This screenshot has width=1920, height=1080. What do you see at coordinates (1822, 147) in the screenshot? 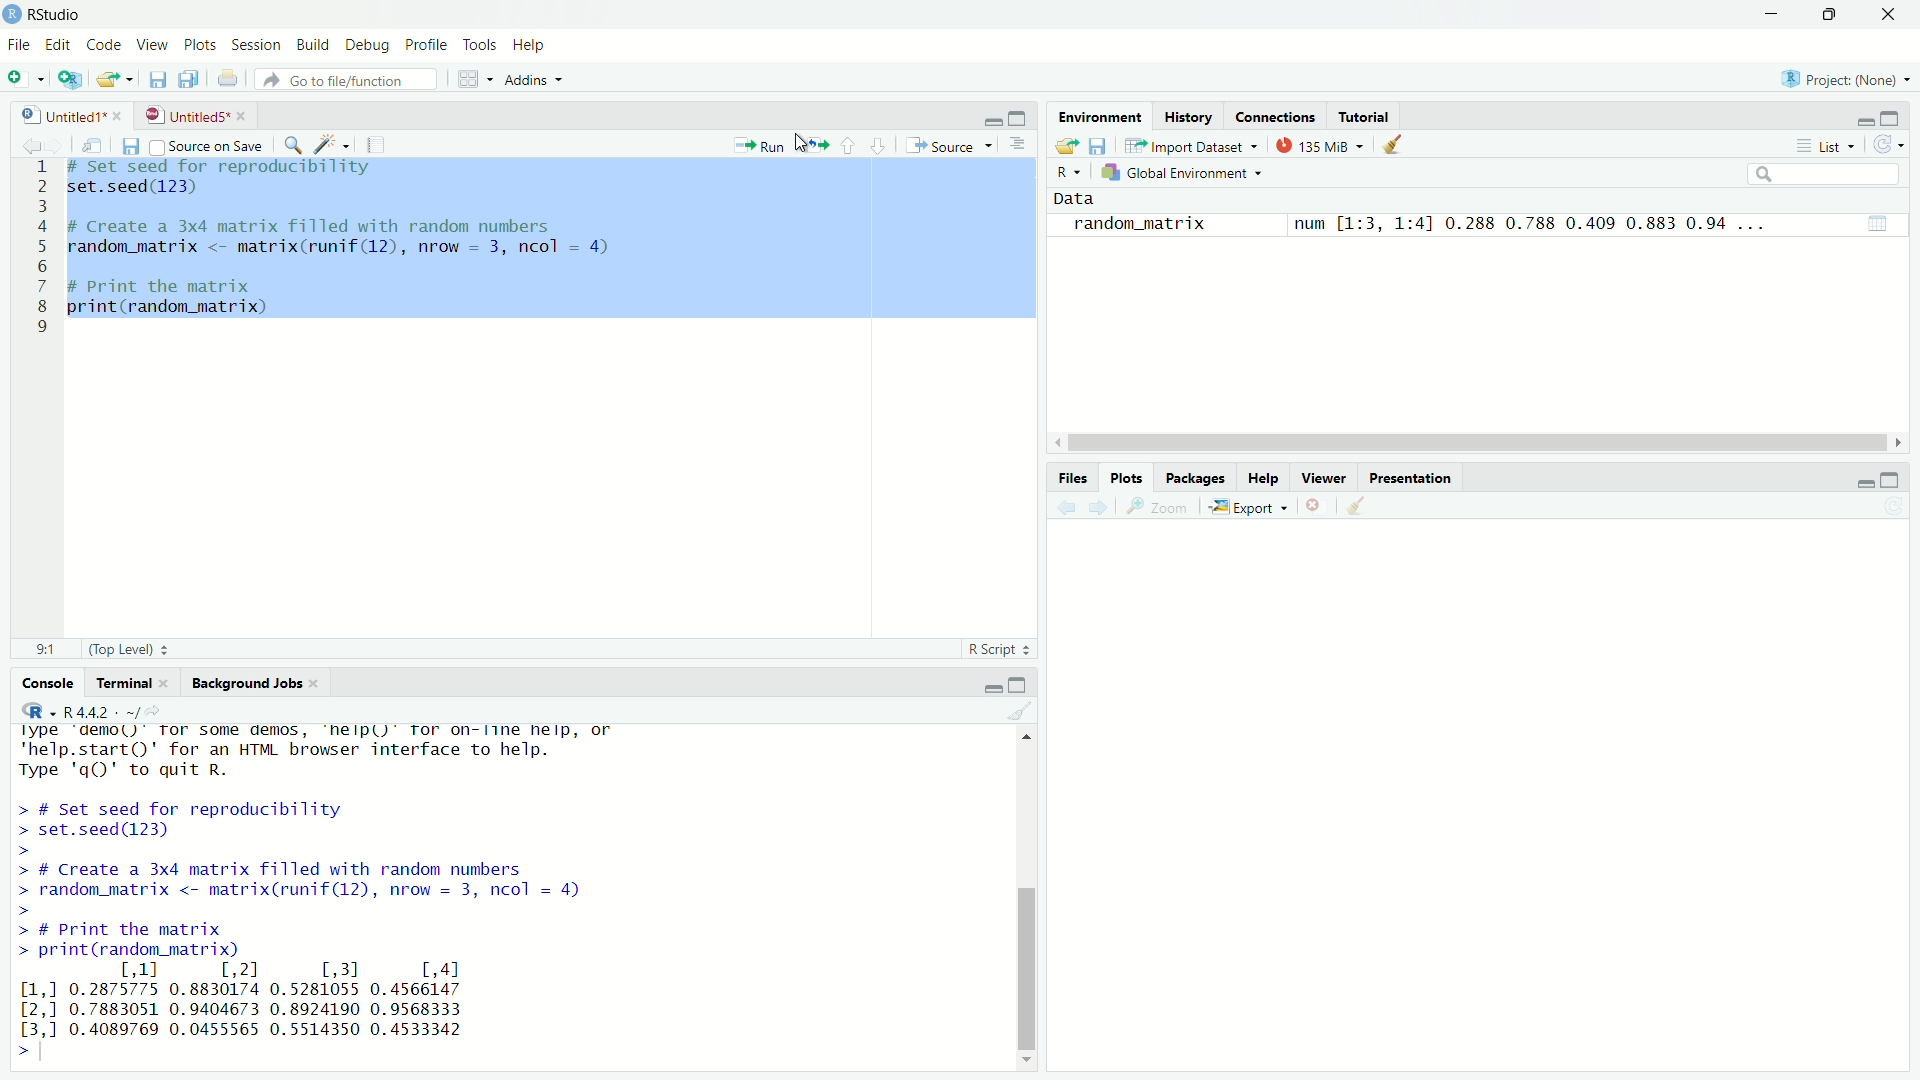
I see `List ~` at bounding box center [1822, 147].